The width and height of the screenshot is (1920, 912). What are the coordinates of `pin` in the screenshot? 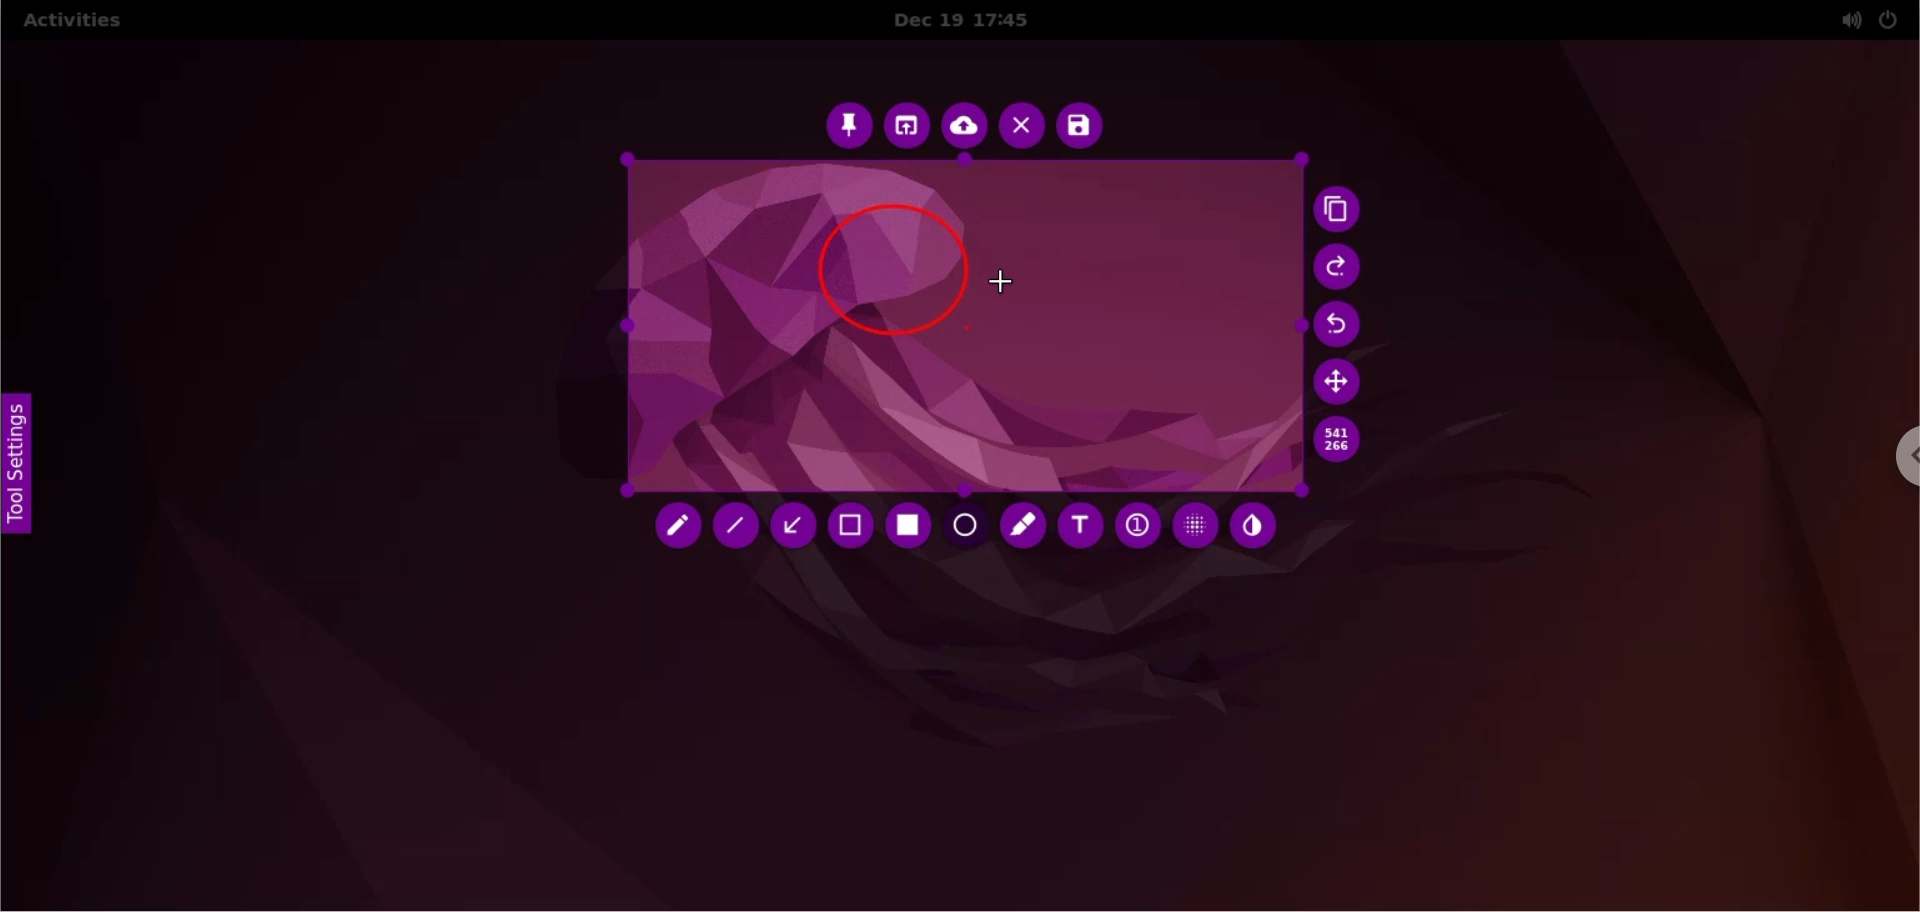 It's located at (848, 124).